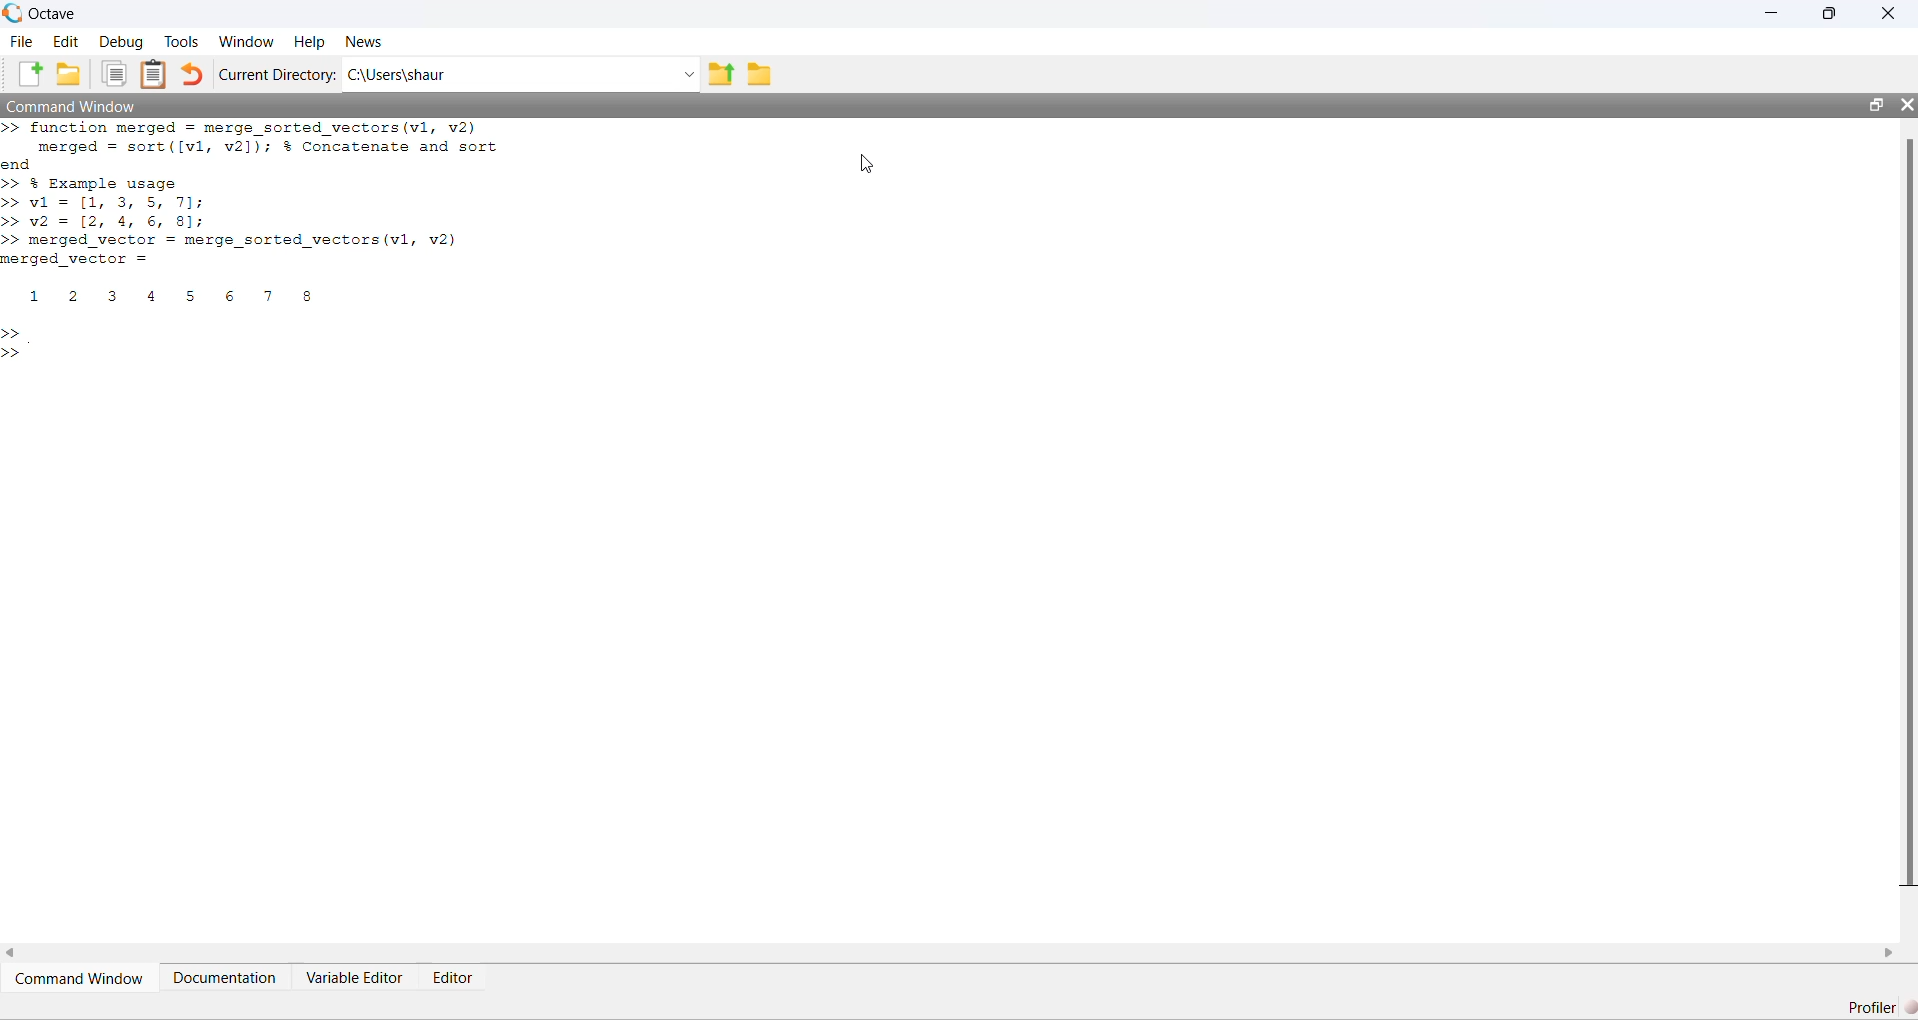  Describe the element at coordinates (759, 75) in the screenshot. I see `folder` at that location.